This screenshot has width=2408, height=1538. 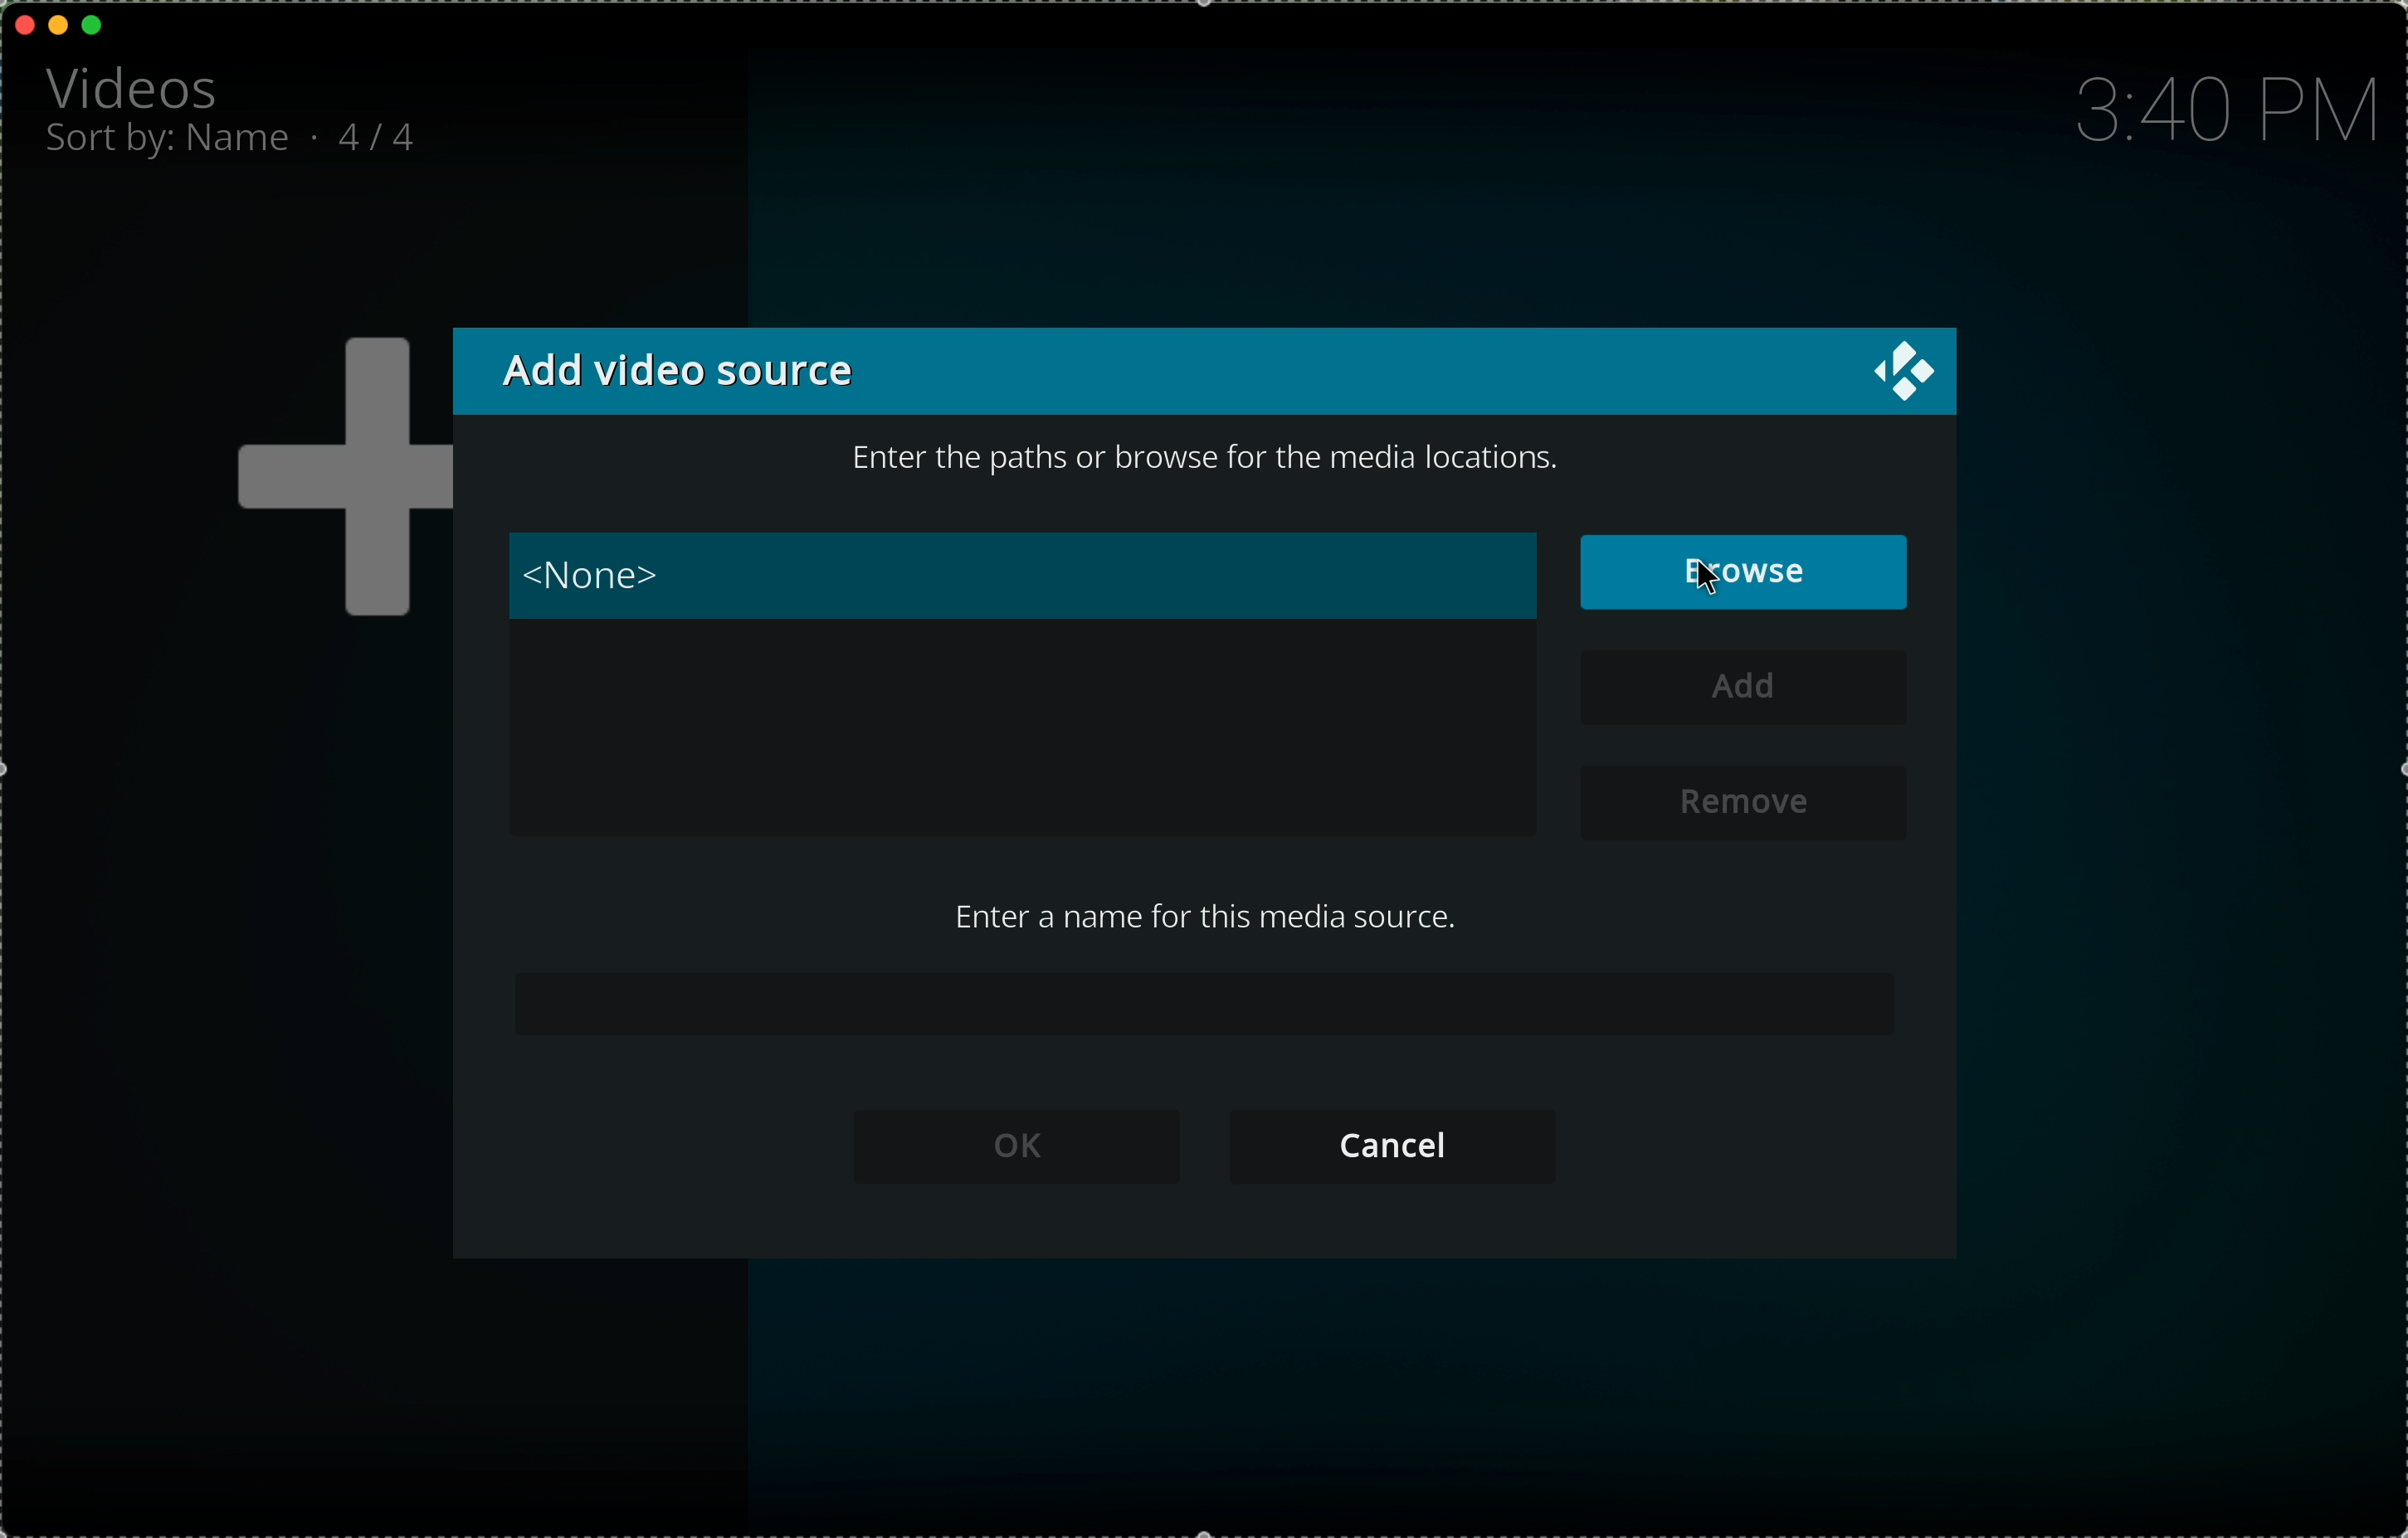 What do you see at coordinates (1214, 456) in the screenshot?
I see `enter the paths or browse for the media locations` at bounding box center [1214, 456].